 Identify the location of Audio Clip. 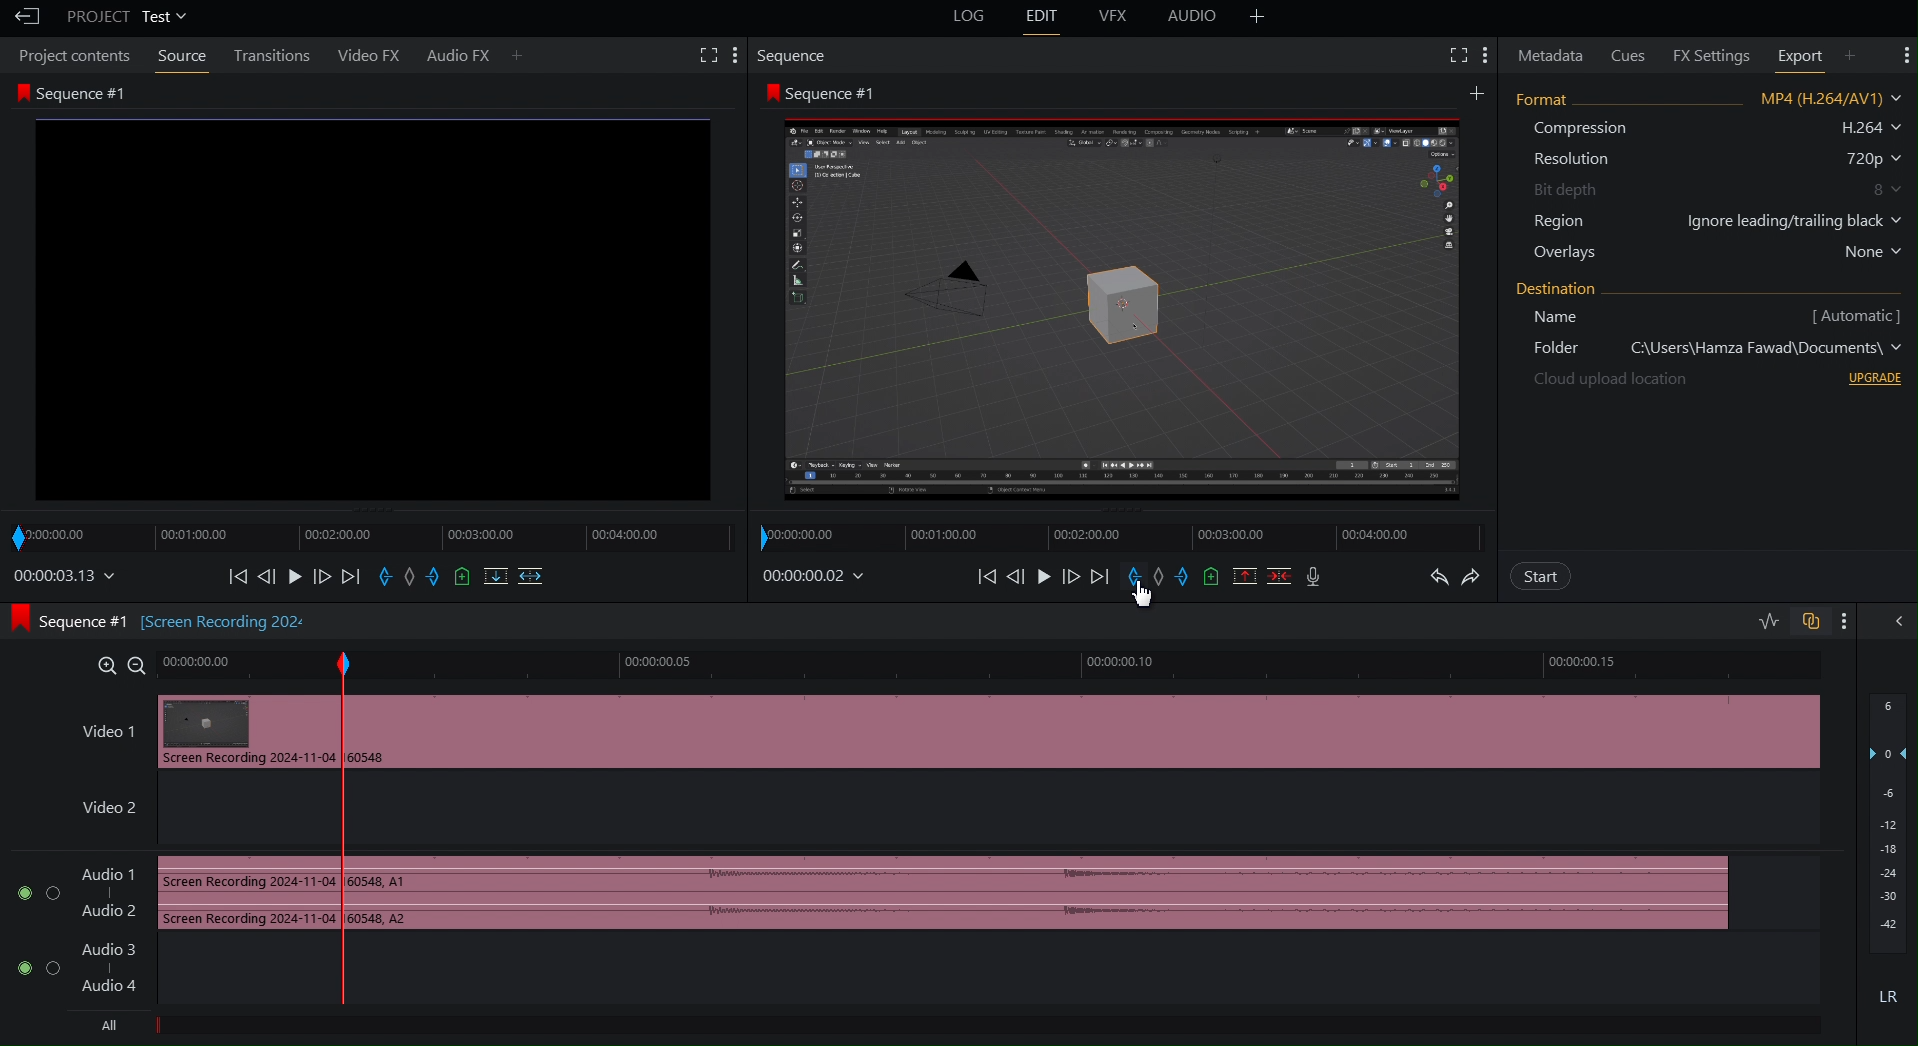
(1071, 891).